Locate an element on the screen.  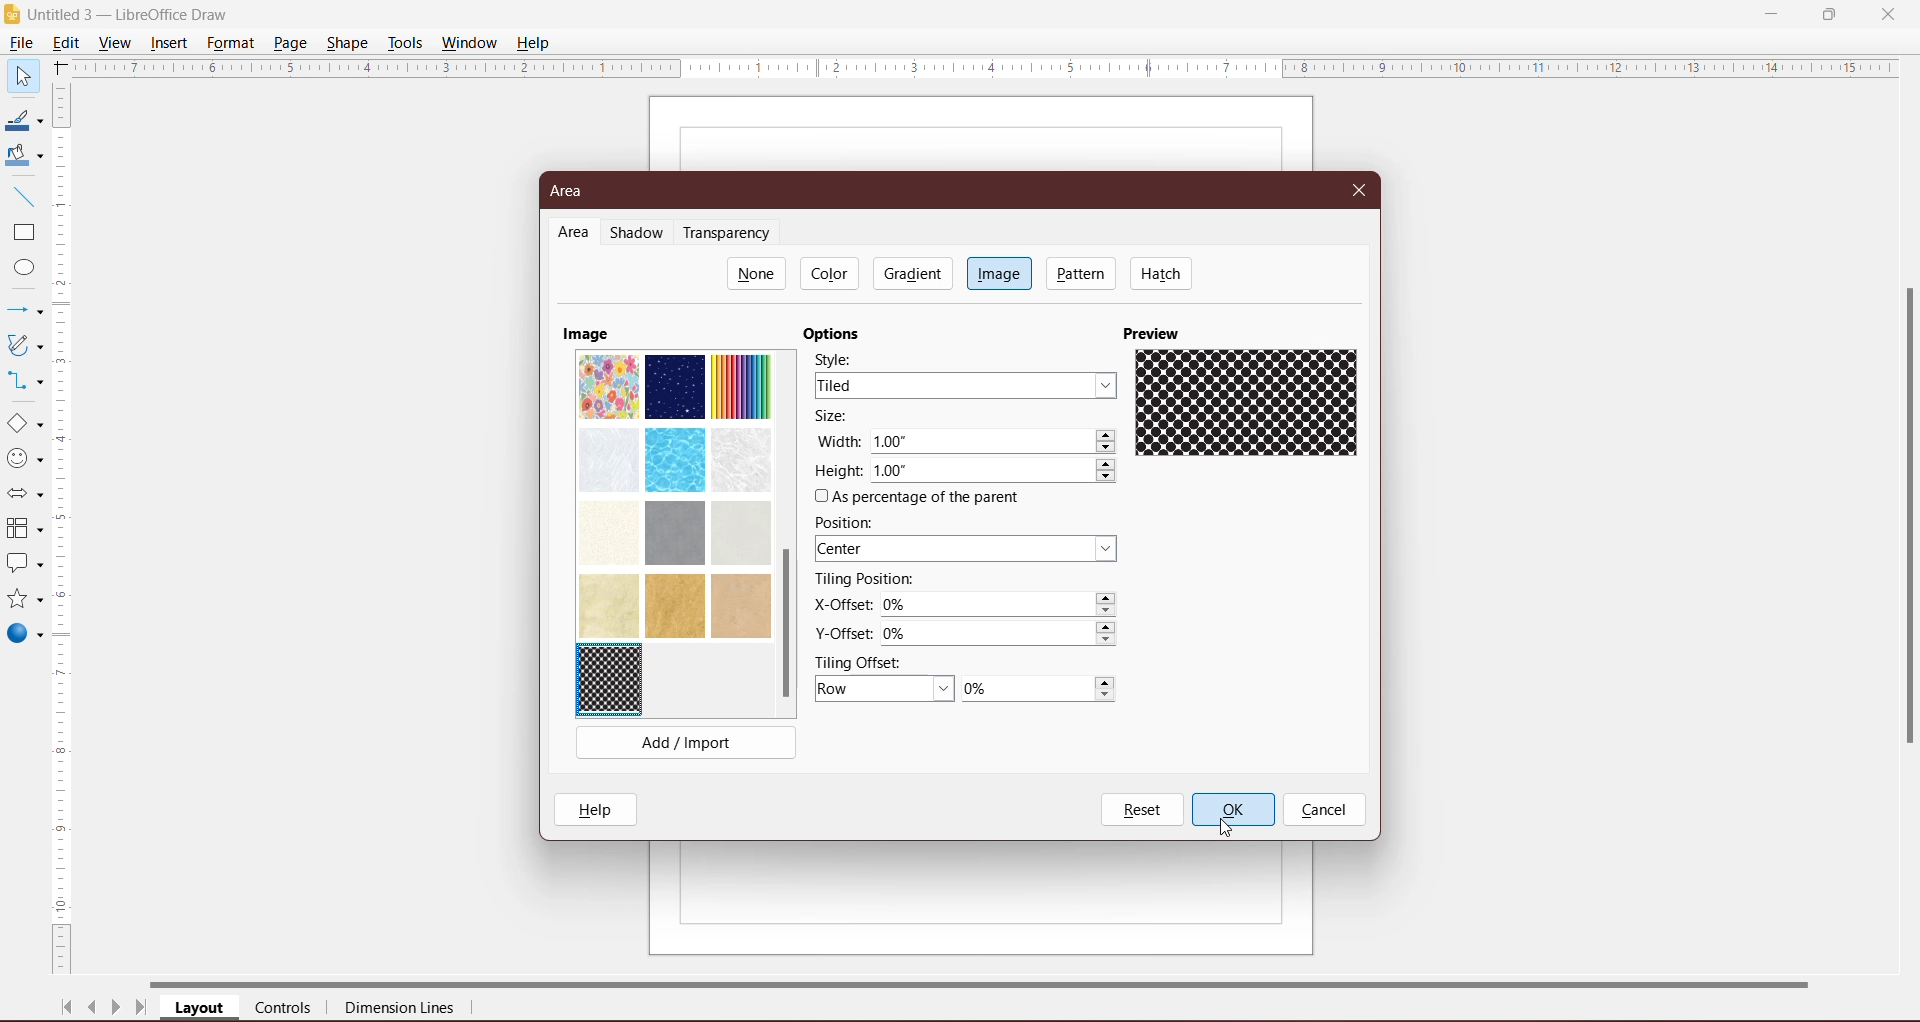
View is located at coordinates (116, 42).